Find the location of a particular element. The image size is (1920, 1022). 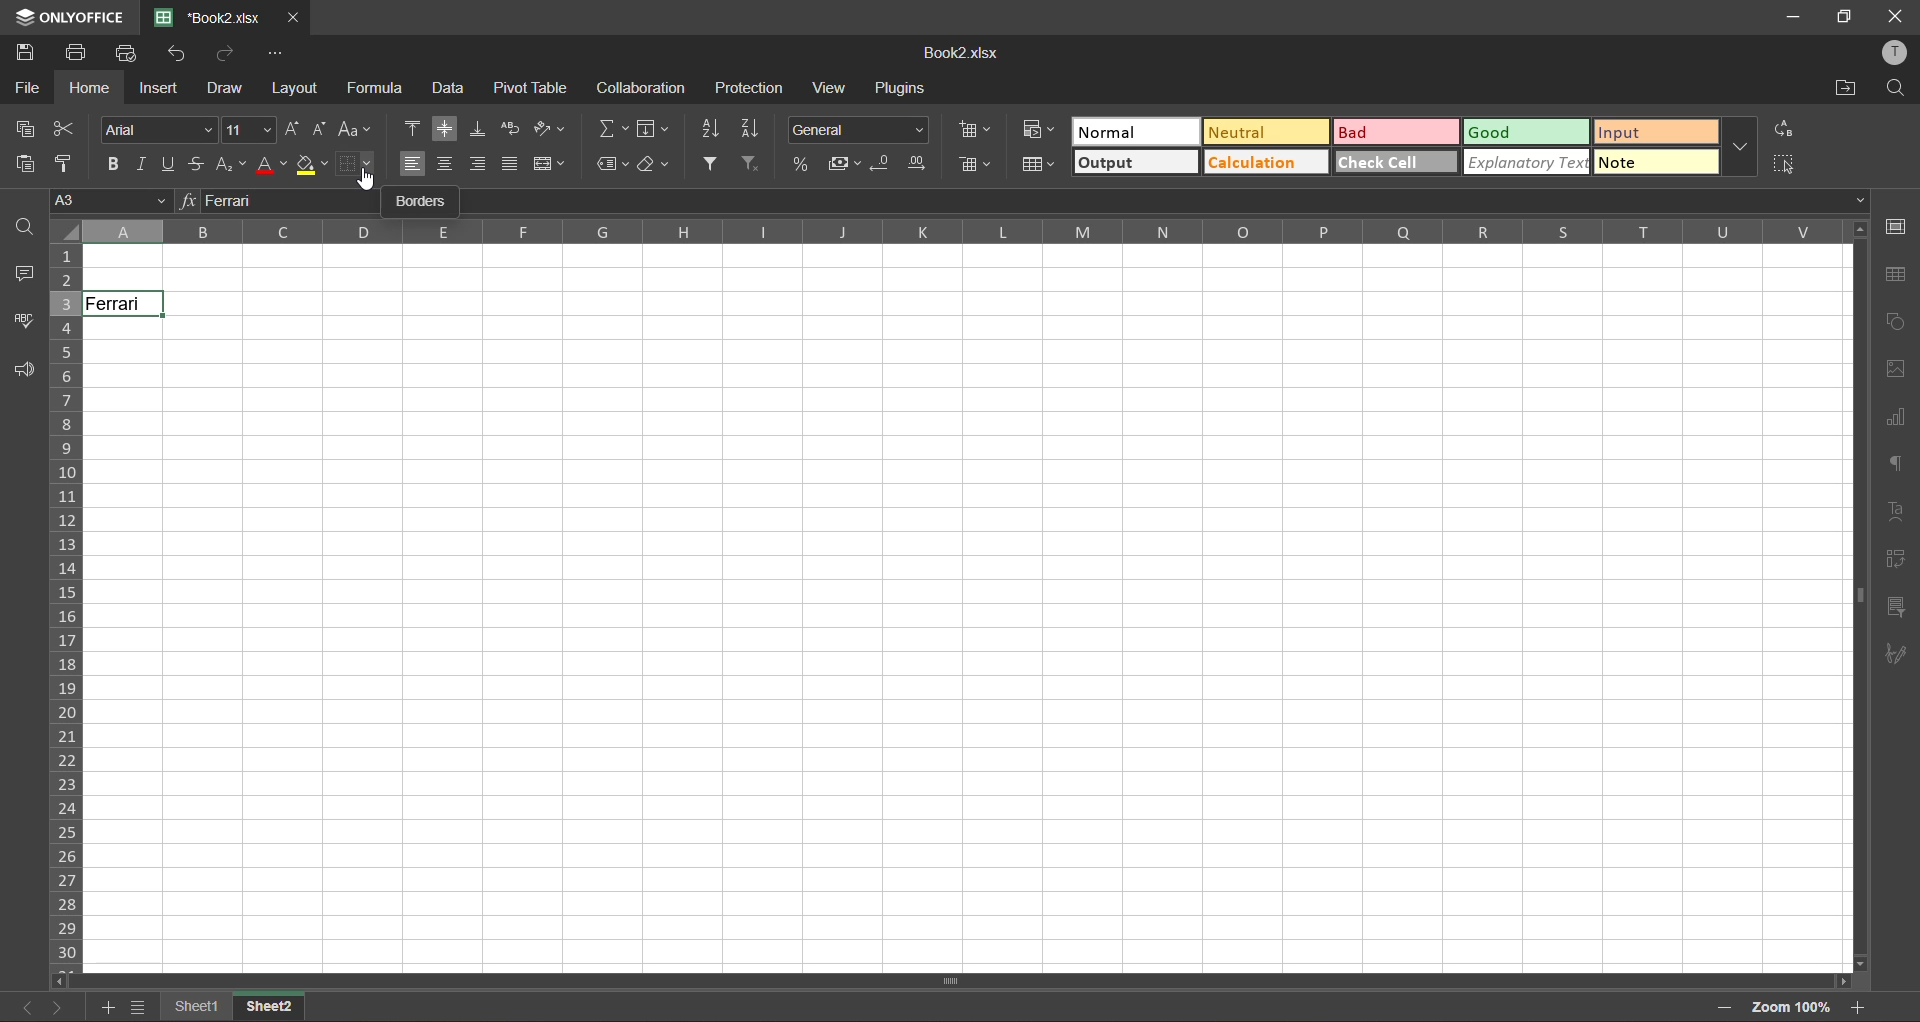

sheet list is located at coordinates (138, 1006).